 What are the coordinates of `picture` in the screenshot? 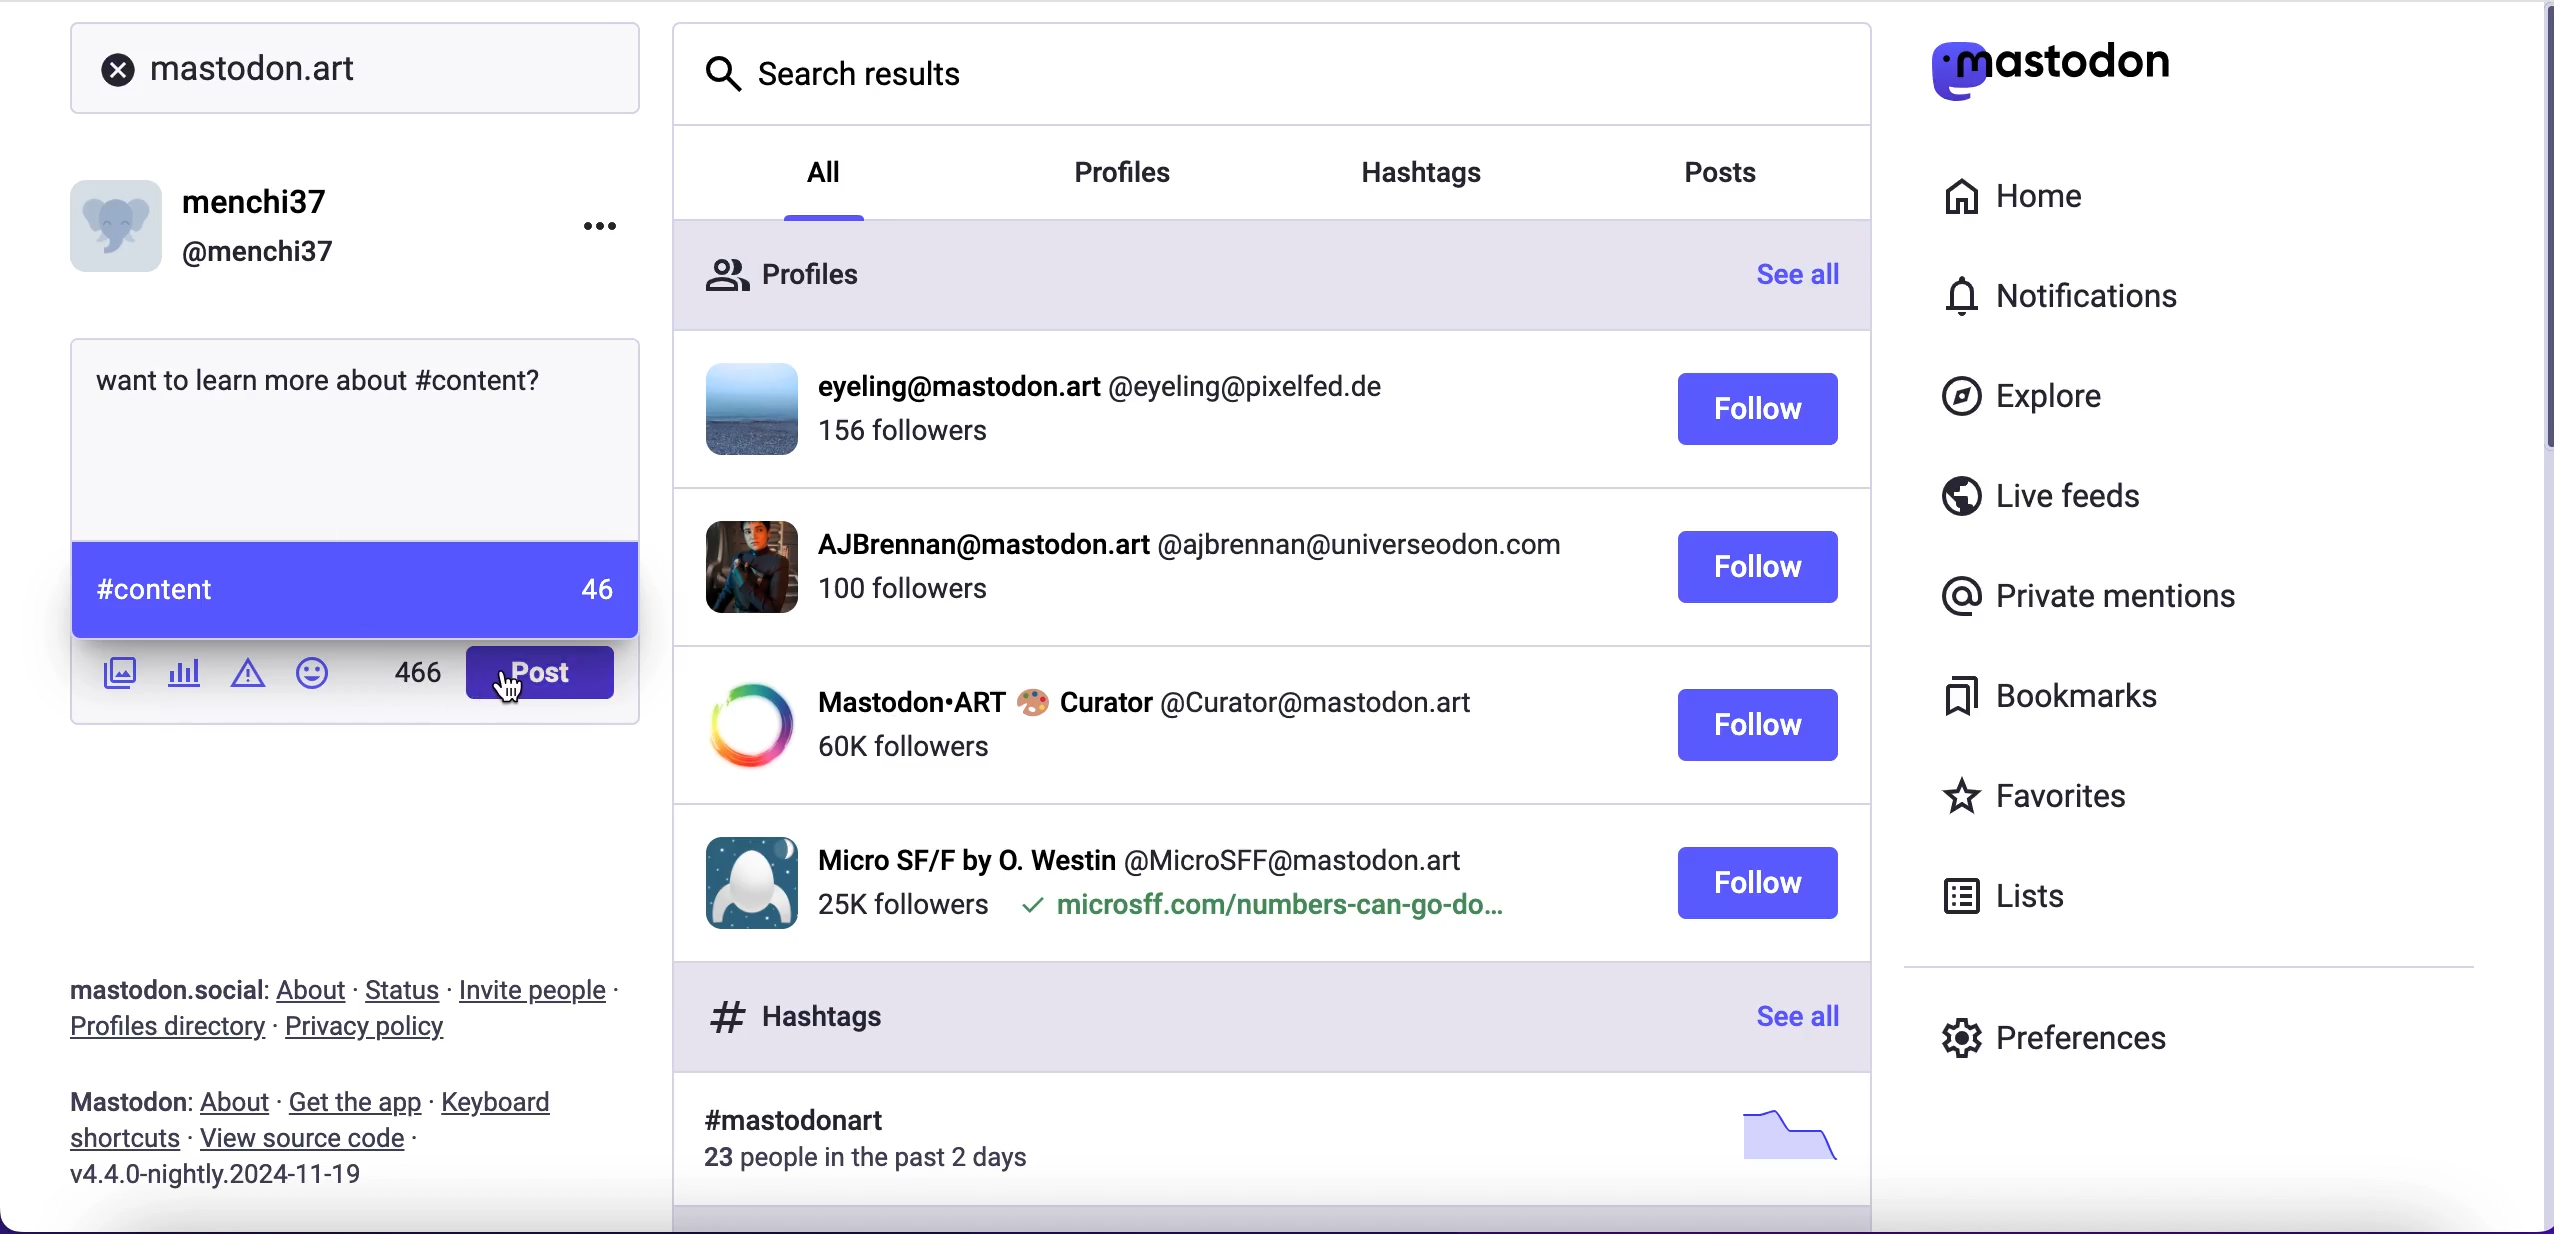 It's located at (1780, 1134).